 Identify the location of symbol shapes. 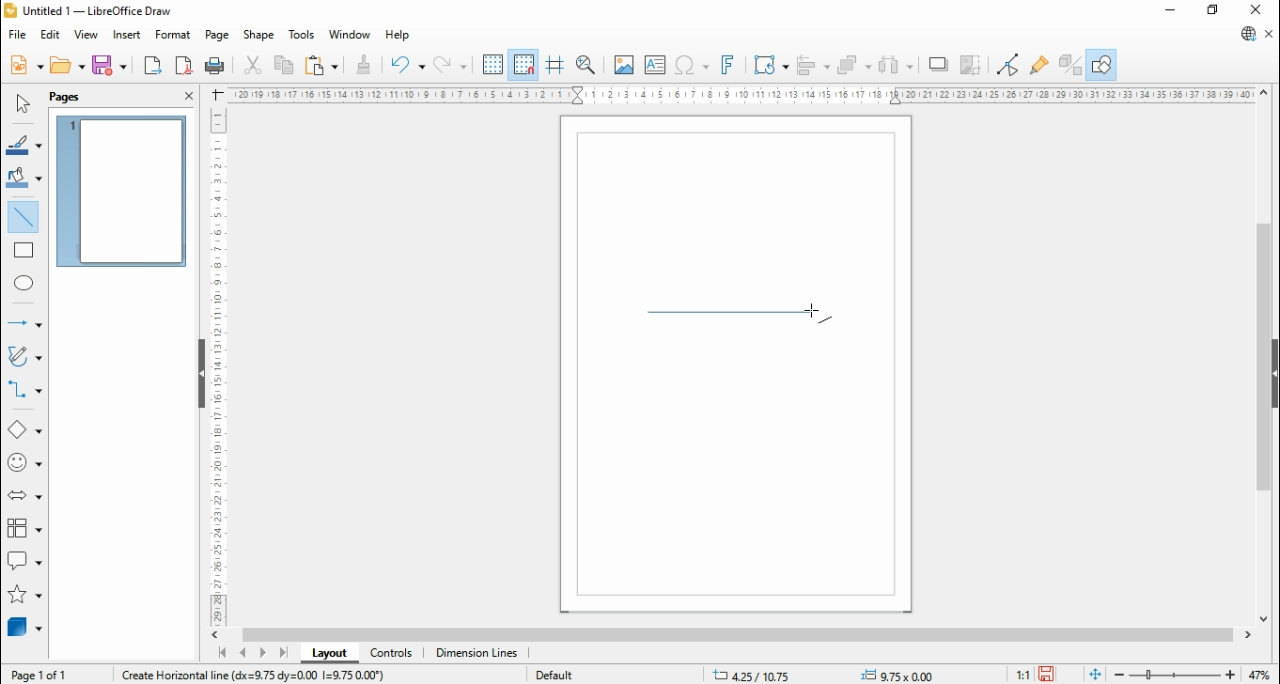
(24, 463).